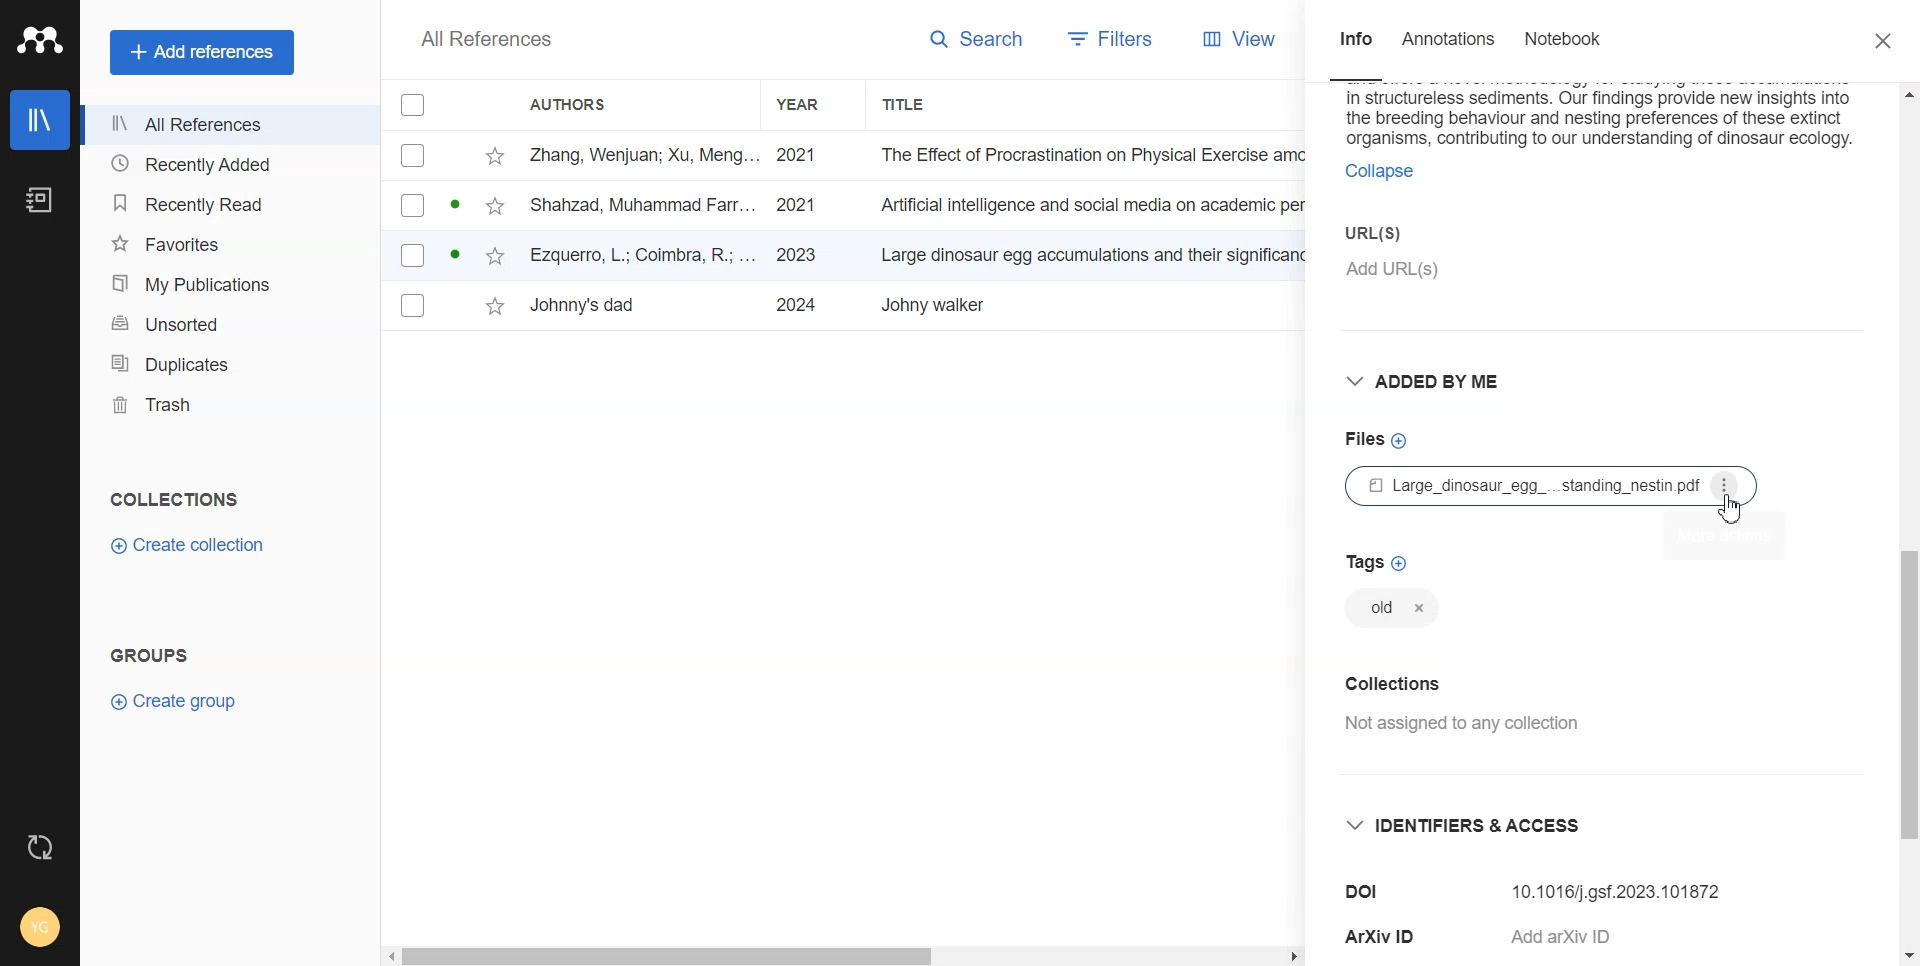 The width and height of the screenshot is (1920, 966). What do you see at coordinates (644, 155) in the screenshot?
I see `Zhang, Wenjuan` at bounding box center [644, 155].